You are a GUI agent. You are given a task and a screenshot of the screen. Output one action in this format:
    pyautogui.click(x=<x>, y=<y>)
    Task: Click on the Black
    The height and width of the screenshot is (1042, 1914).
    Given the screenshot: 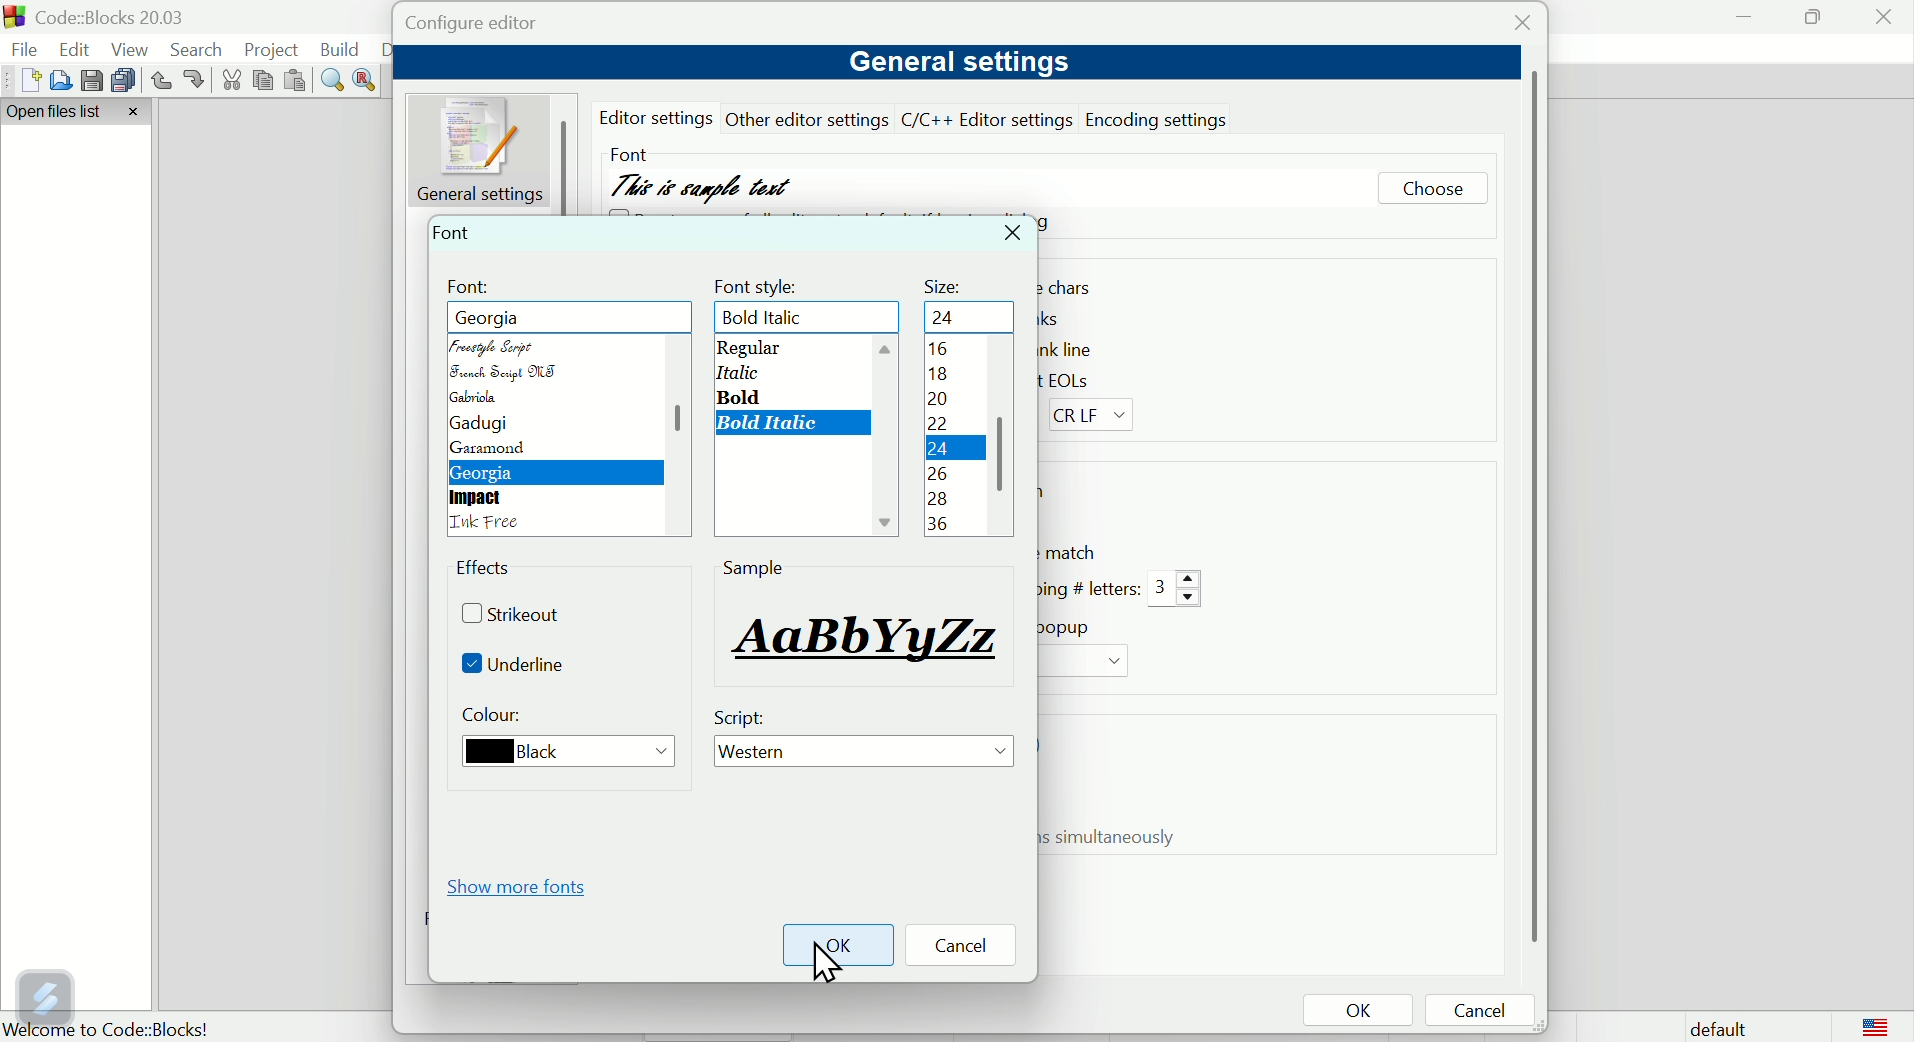 What is the action you would take?
    pyautogui.click(x=559, y=753)
    